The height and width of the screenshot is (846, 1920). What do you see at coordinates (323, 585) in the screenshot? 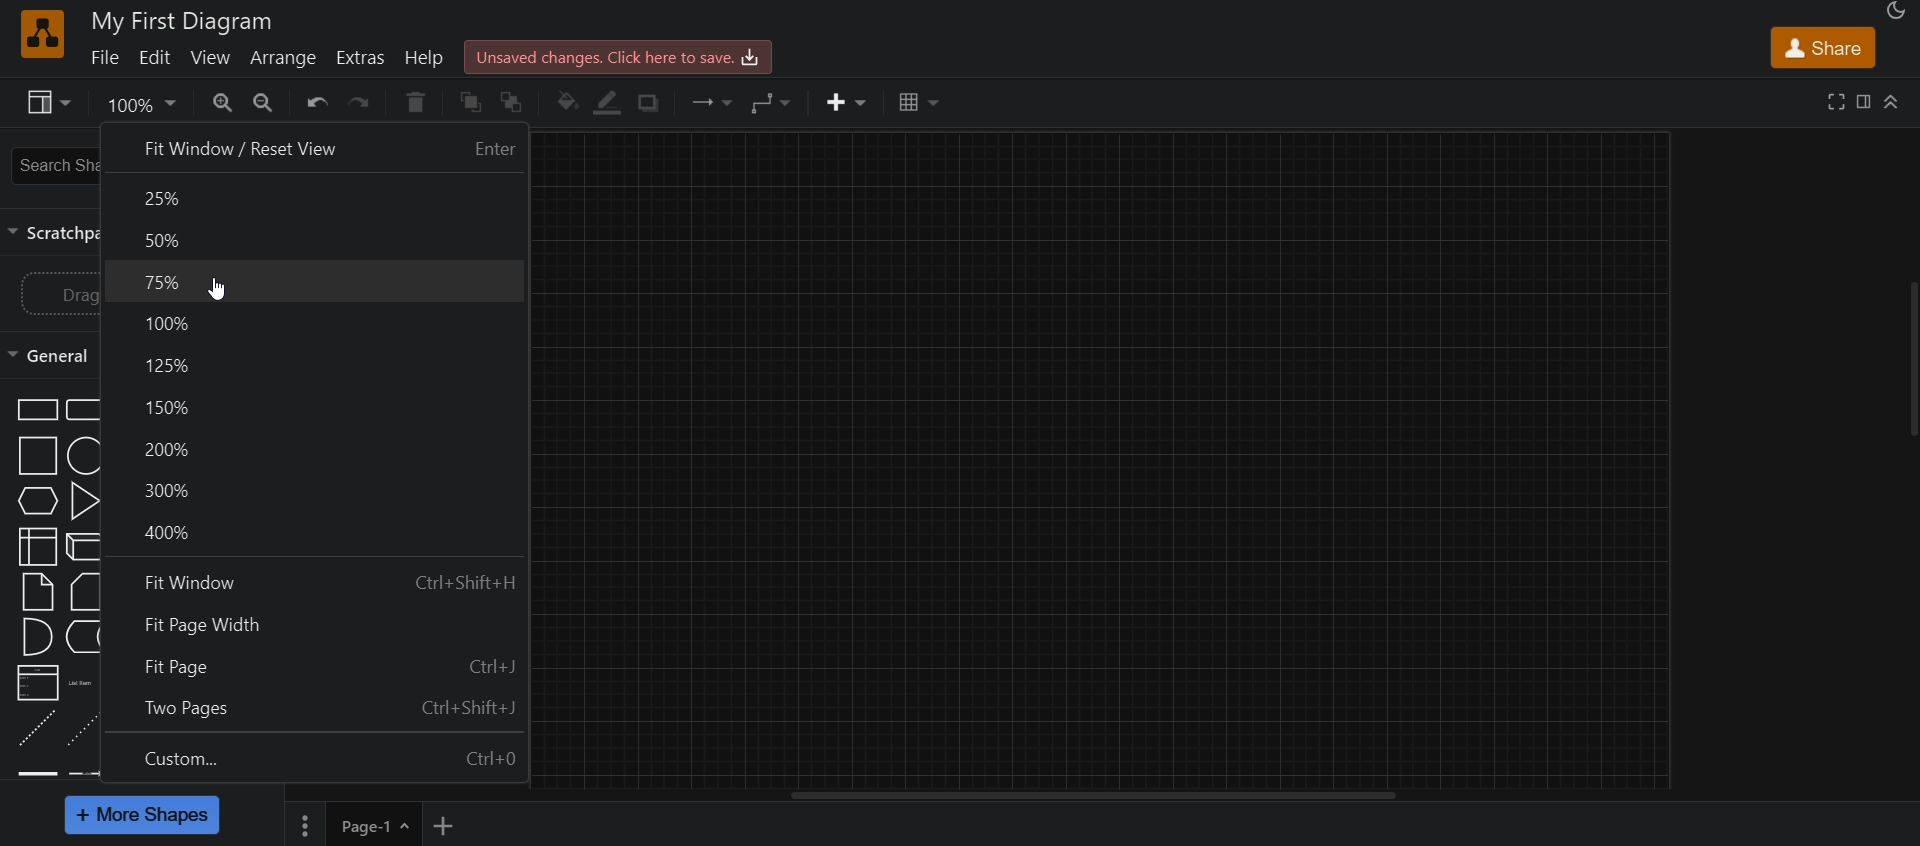
I see `fit window` at bounding box center [323, 585].